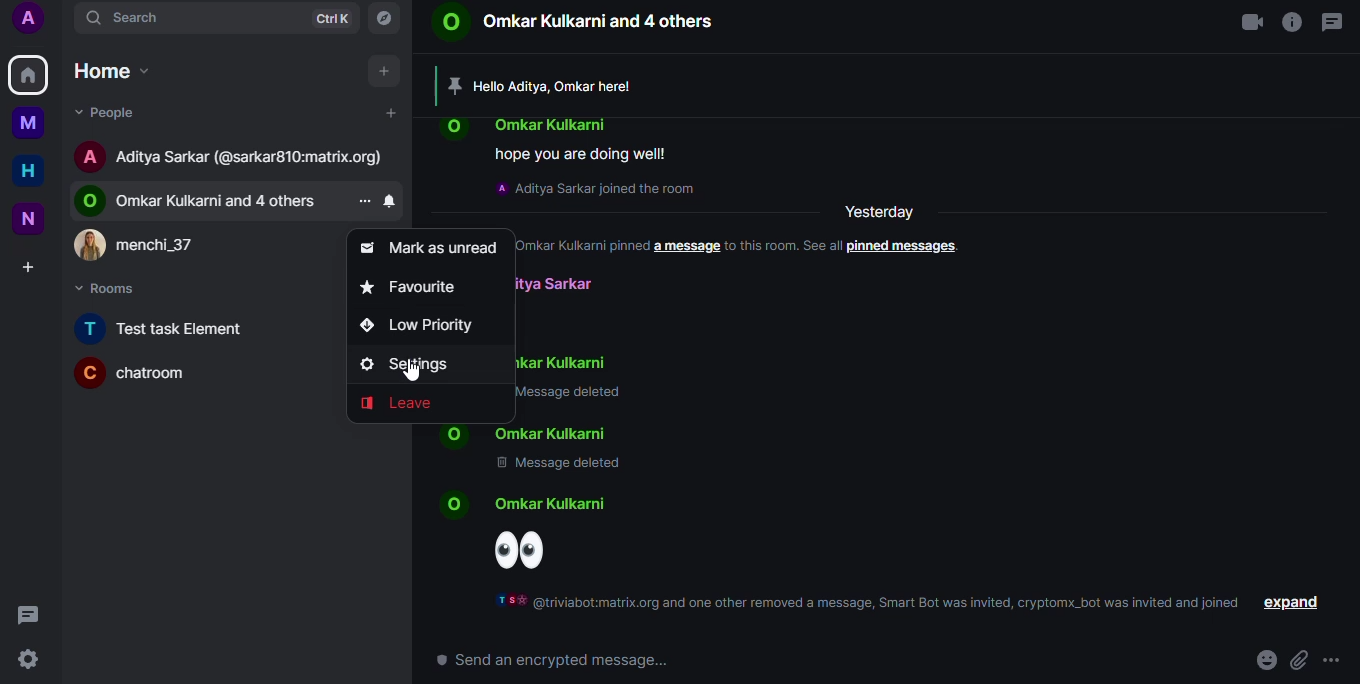 The height and width of the screenshot is (684, 1360). Describe the element at coordinates (115, 115) in the screenshot. I see `People` at that location.